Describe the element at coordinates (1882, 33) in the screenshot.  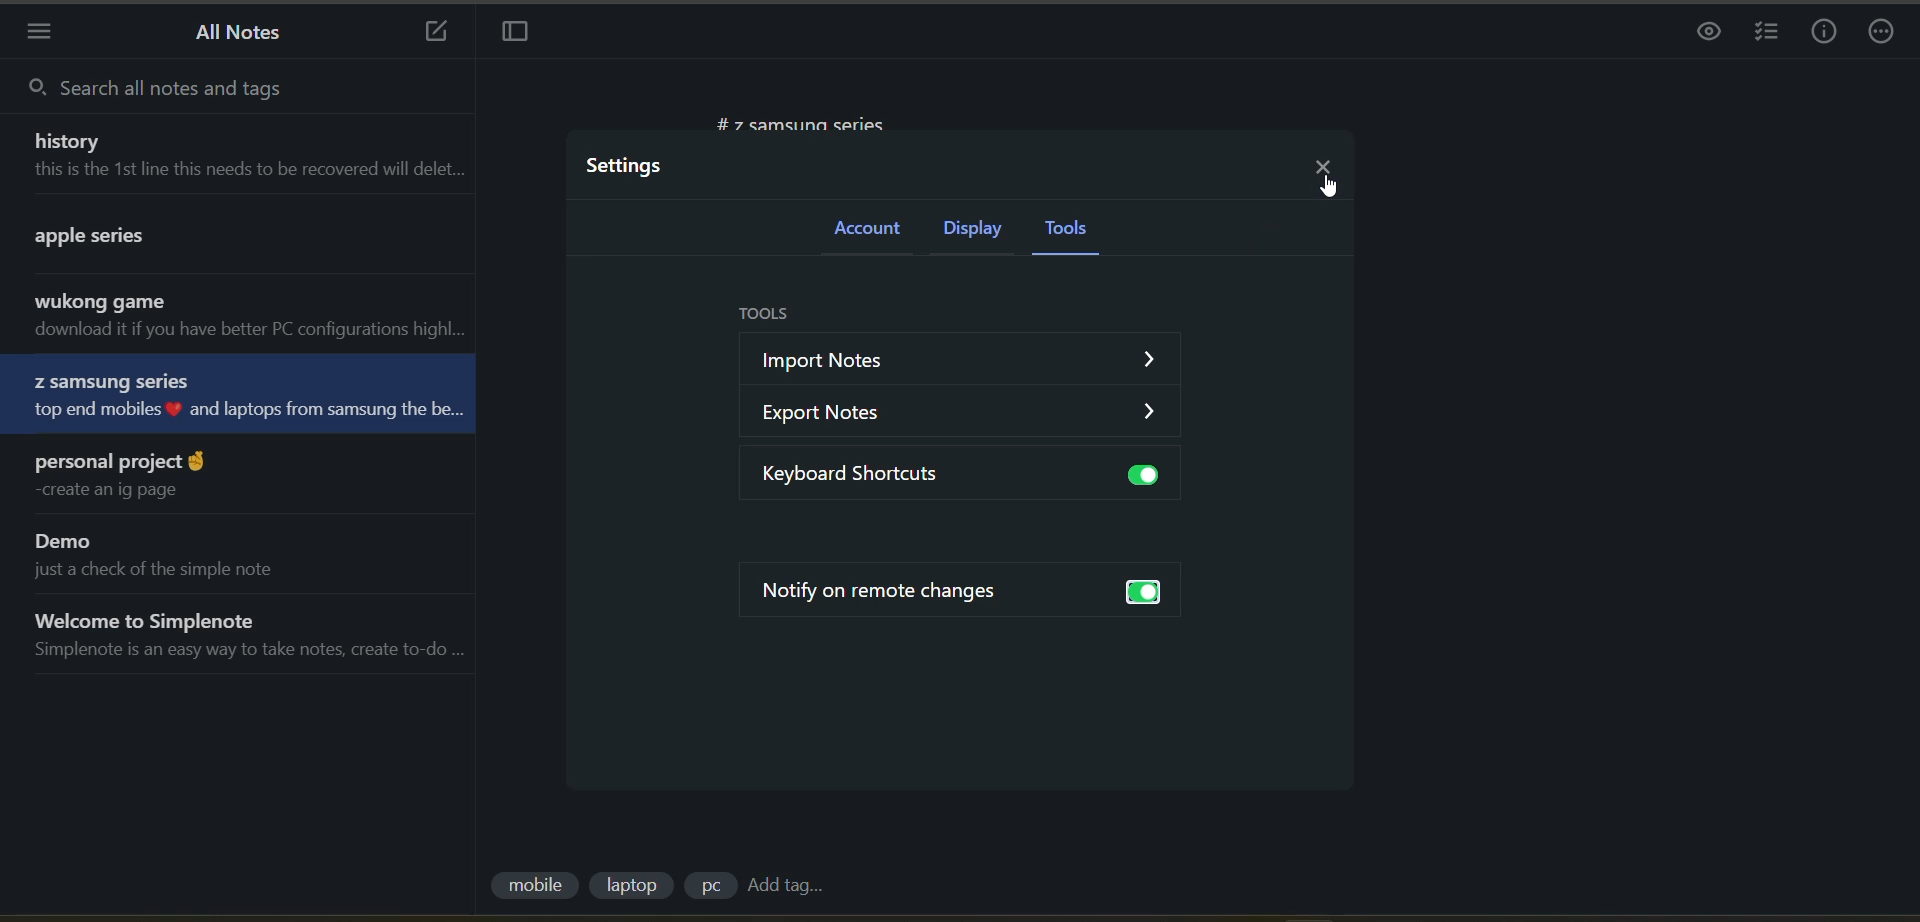
I see `actions` at that location.